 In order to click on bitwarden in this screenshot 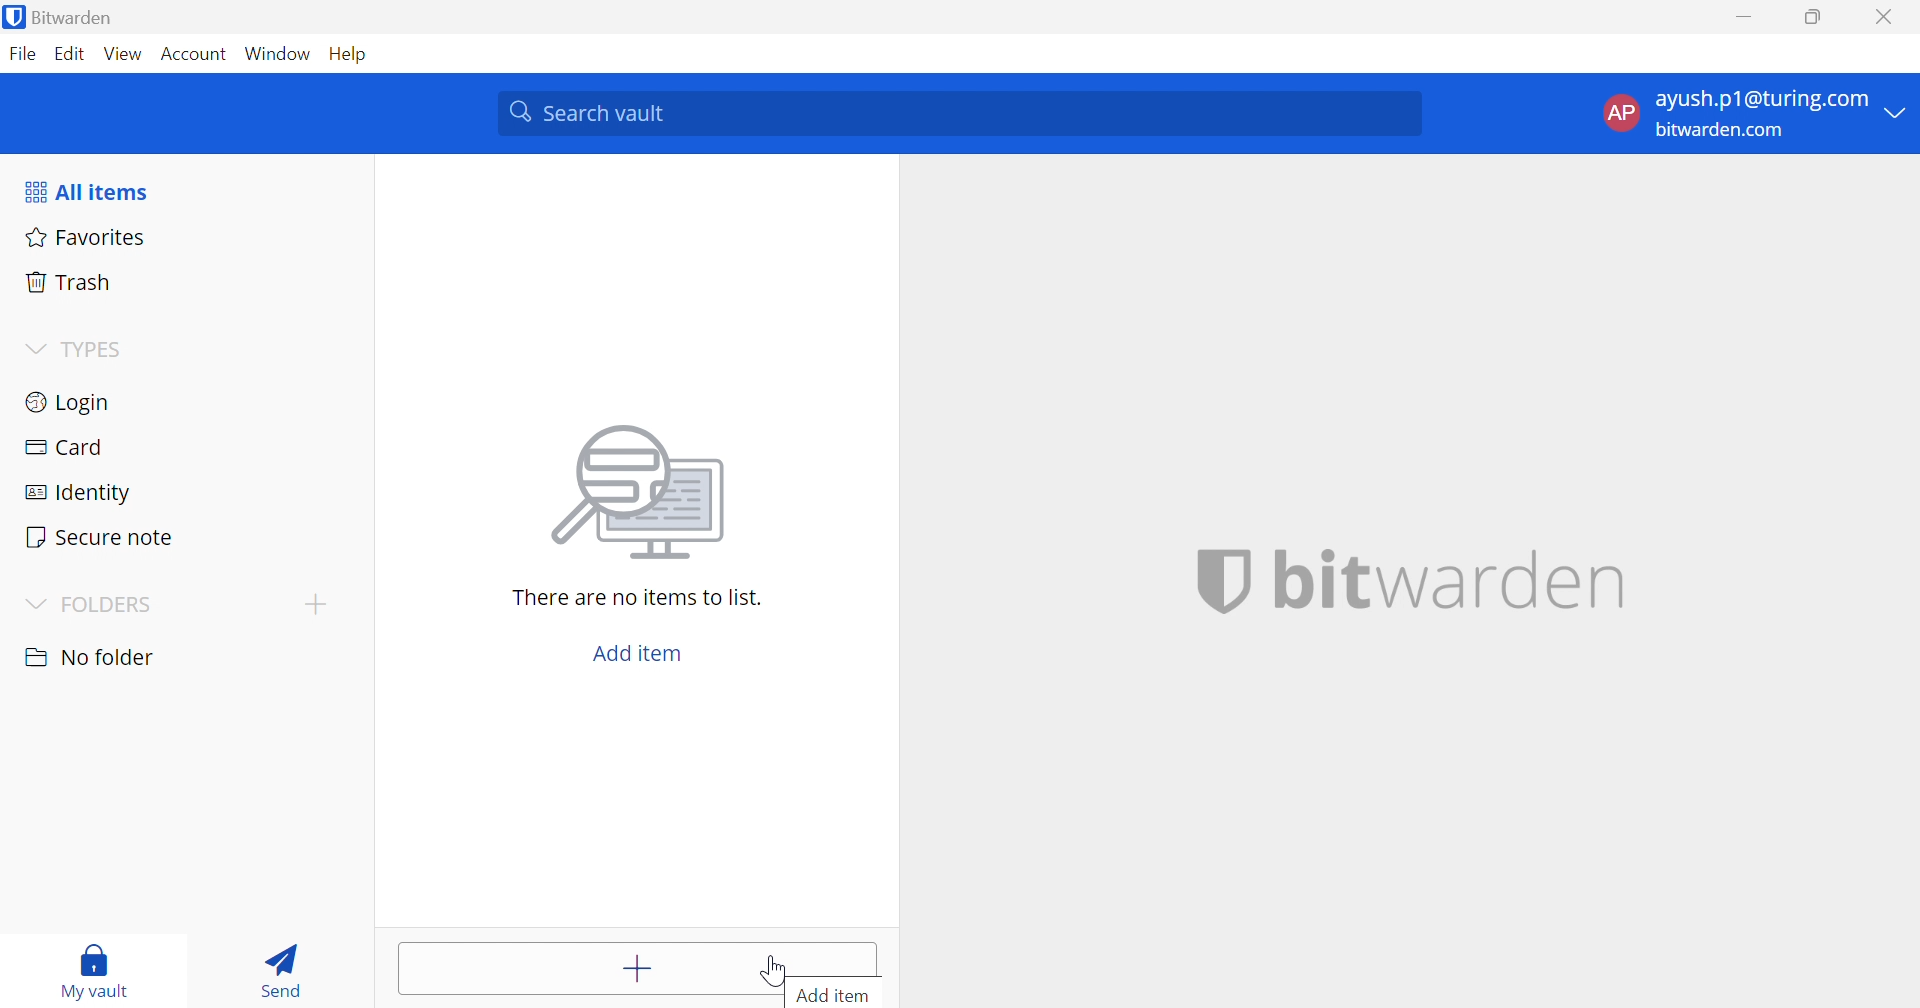, I will do `click(1415, 582)`.